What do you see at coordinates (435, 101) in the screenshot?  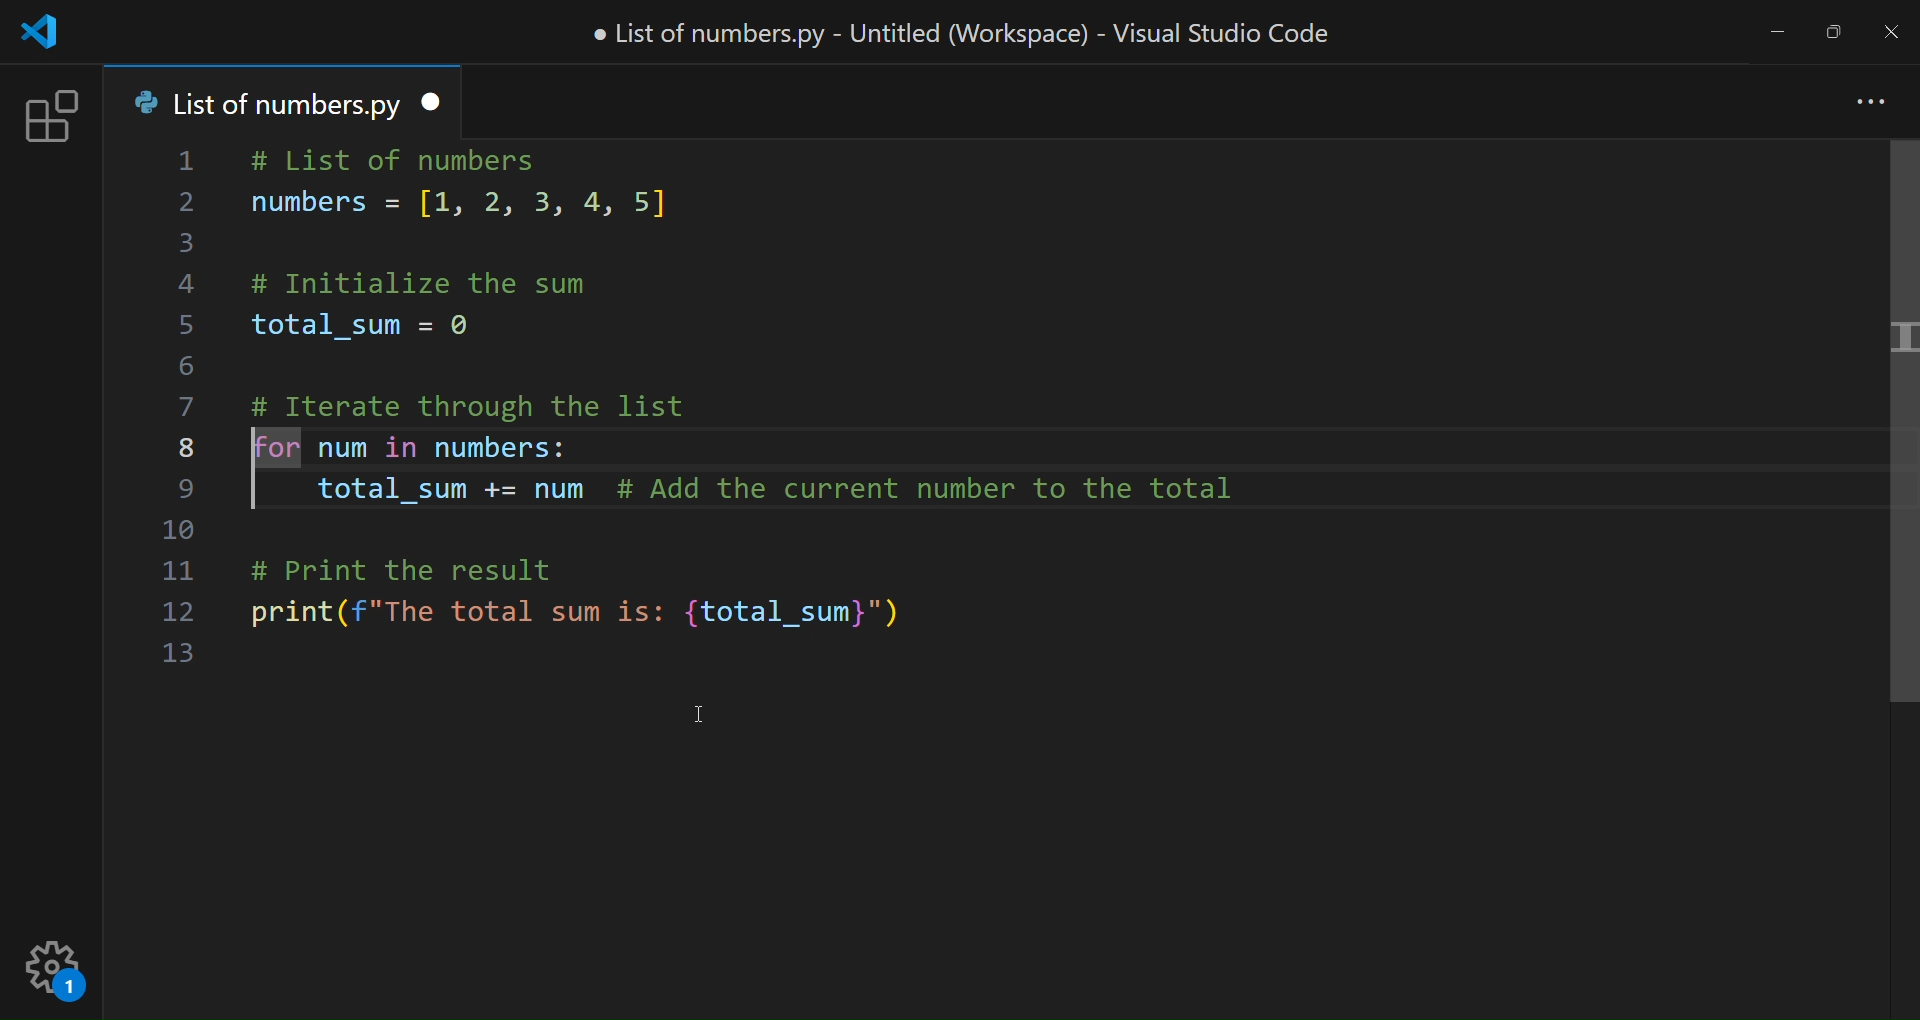 I see `close tab` at bounding box center [435, 101].